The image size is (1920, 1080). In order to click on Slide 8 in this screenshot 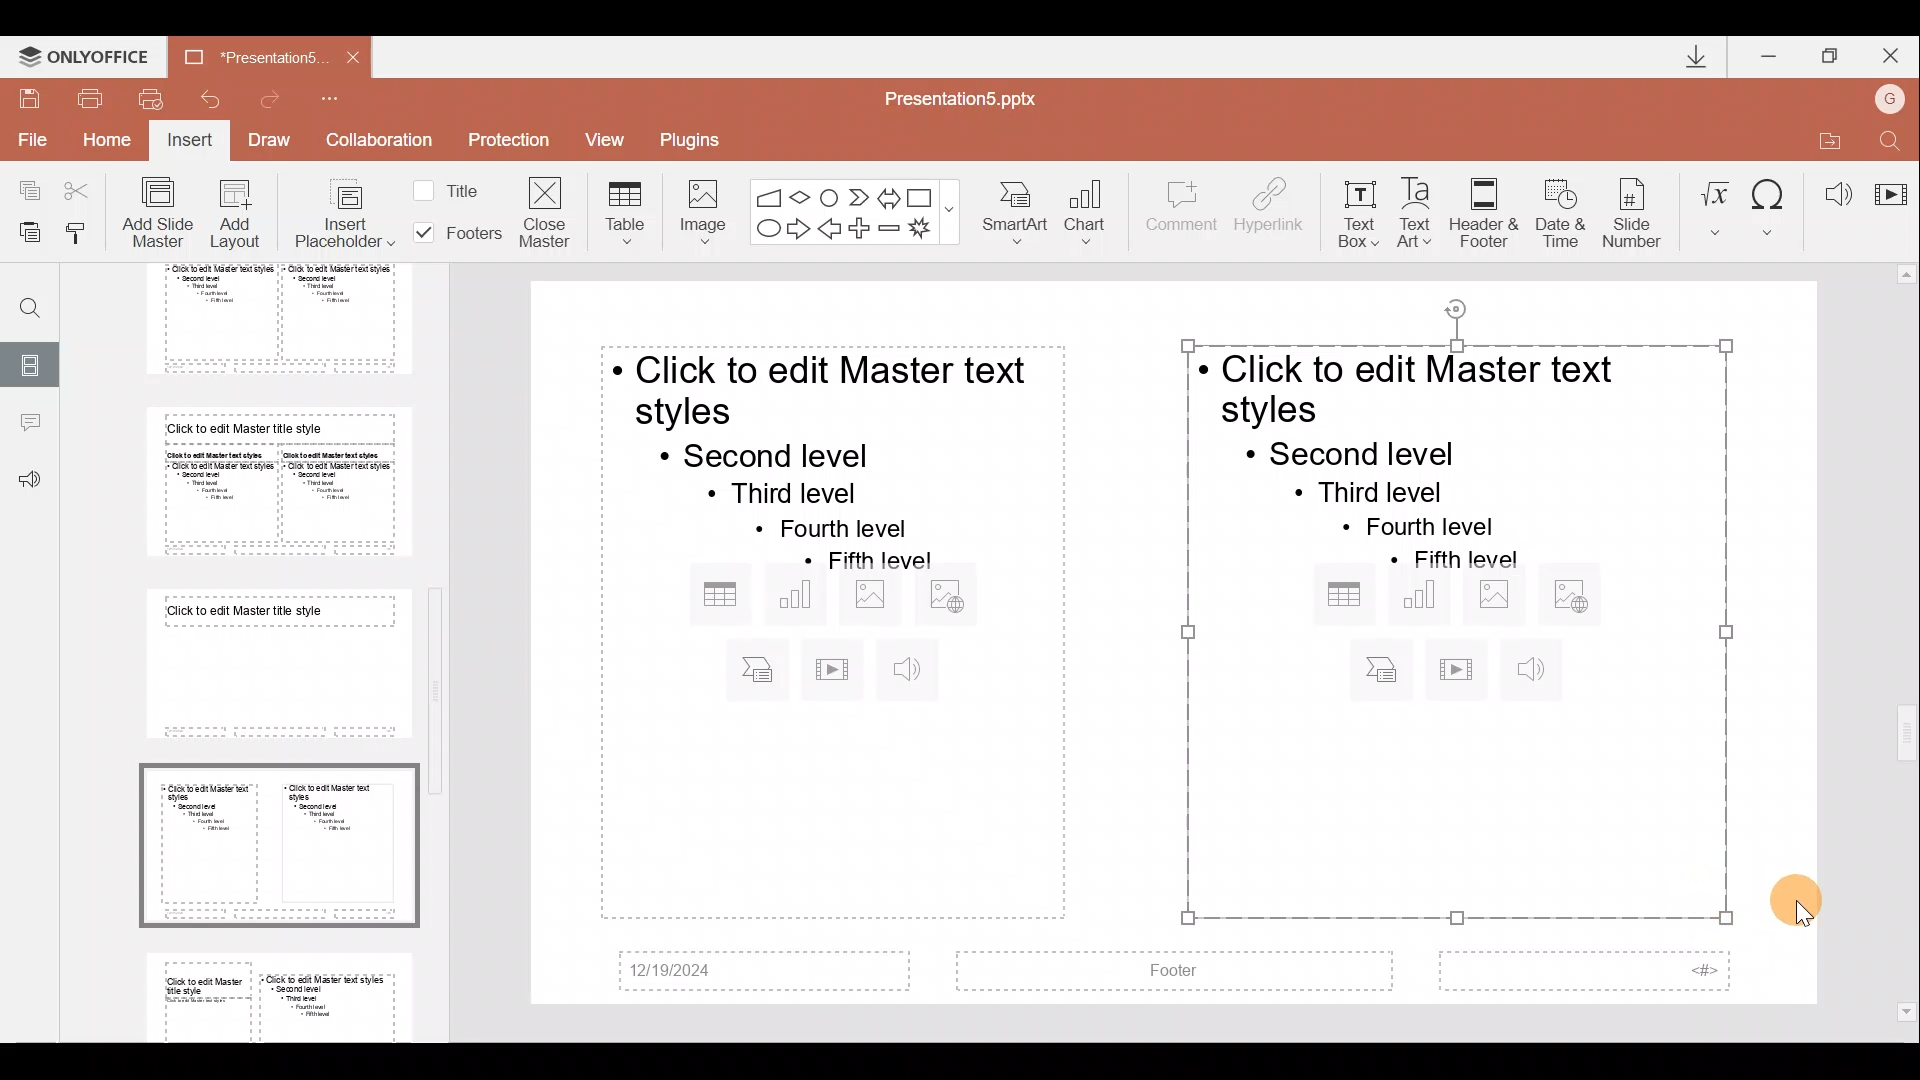, I will do `click(277, 841)`.